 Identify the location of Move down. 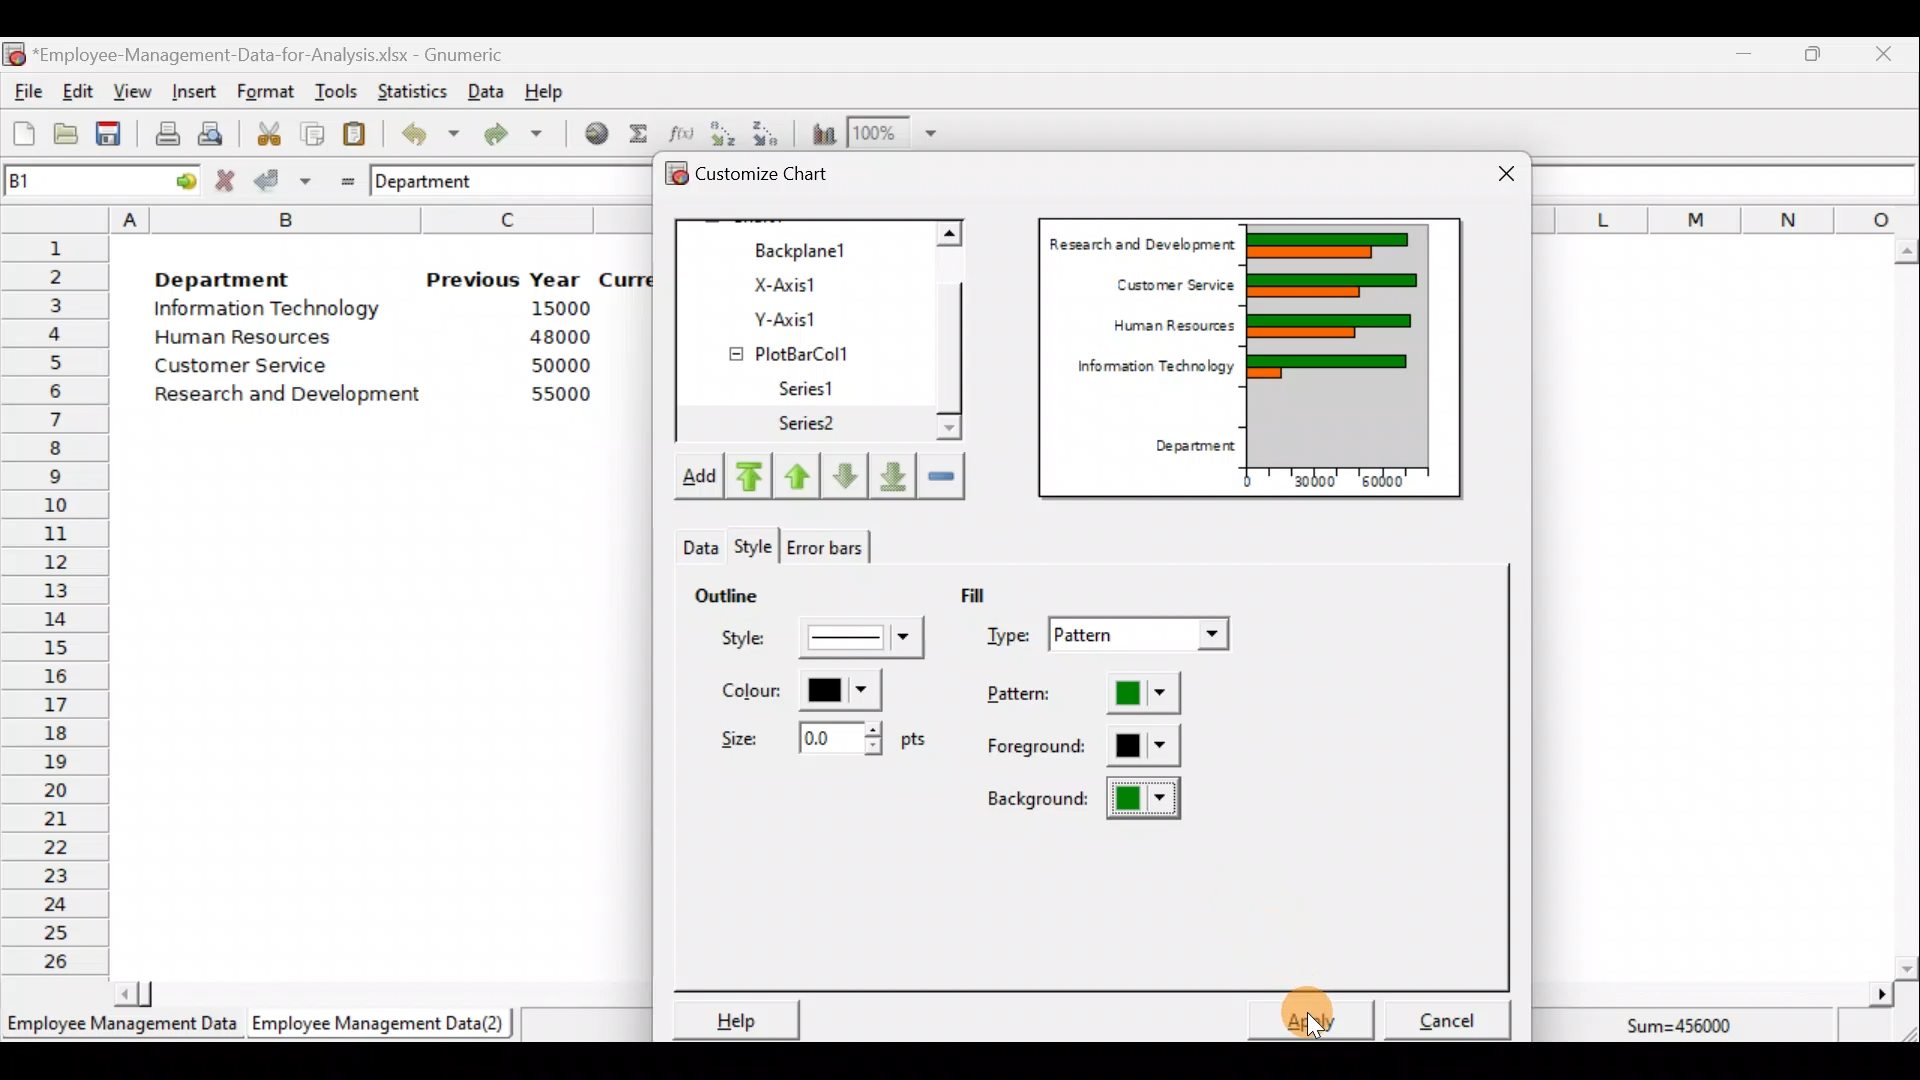
(844, 476).